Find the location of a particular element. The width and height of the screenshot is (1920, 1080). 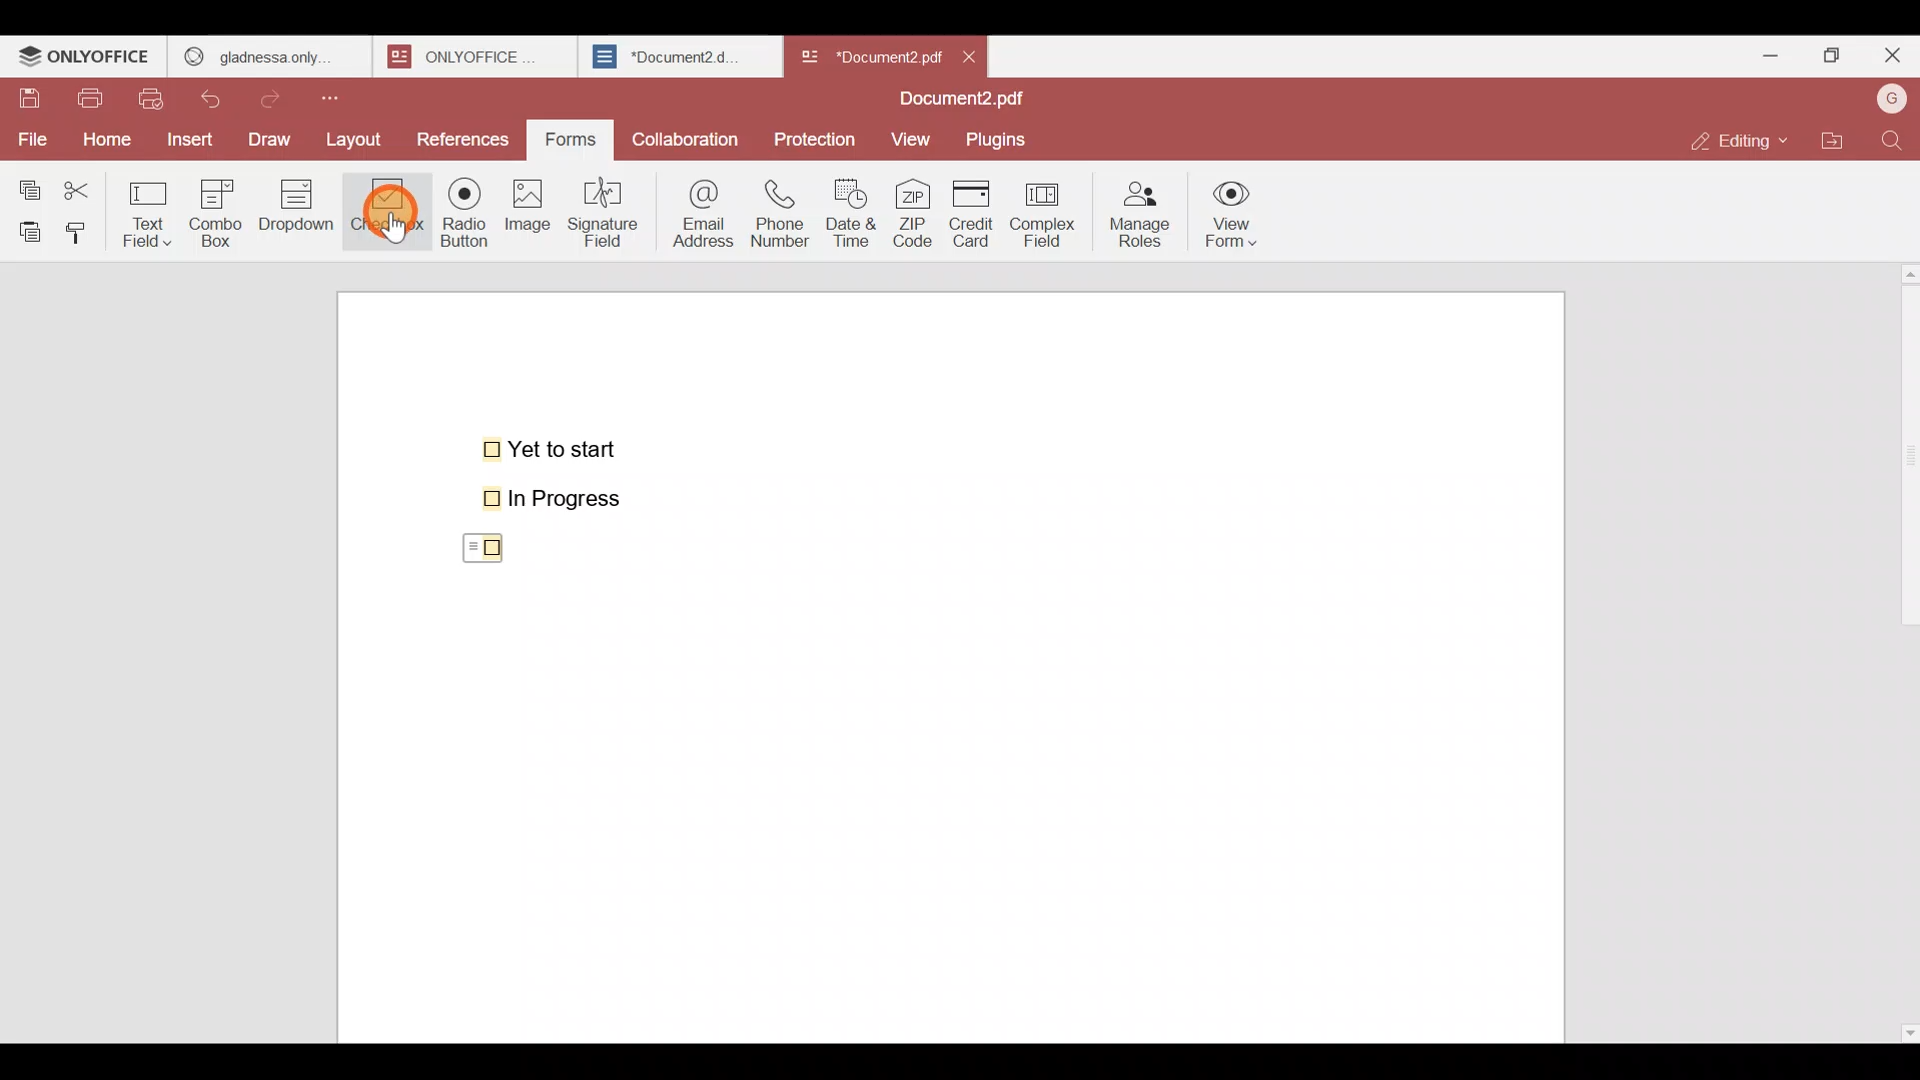

Manage roles is located at coordinates (1140, 209).